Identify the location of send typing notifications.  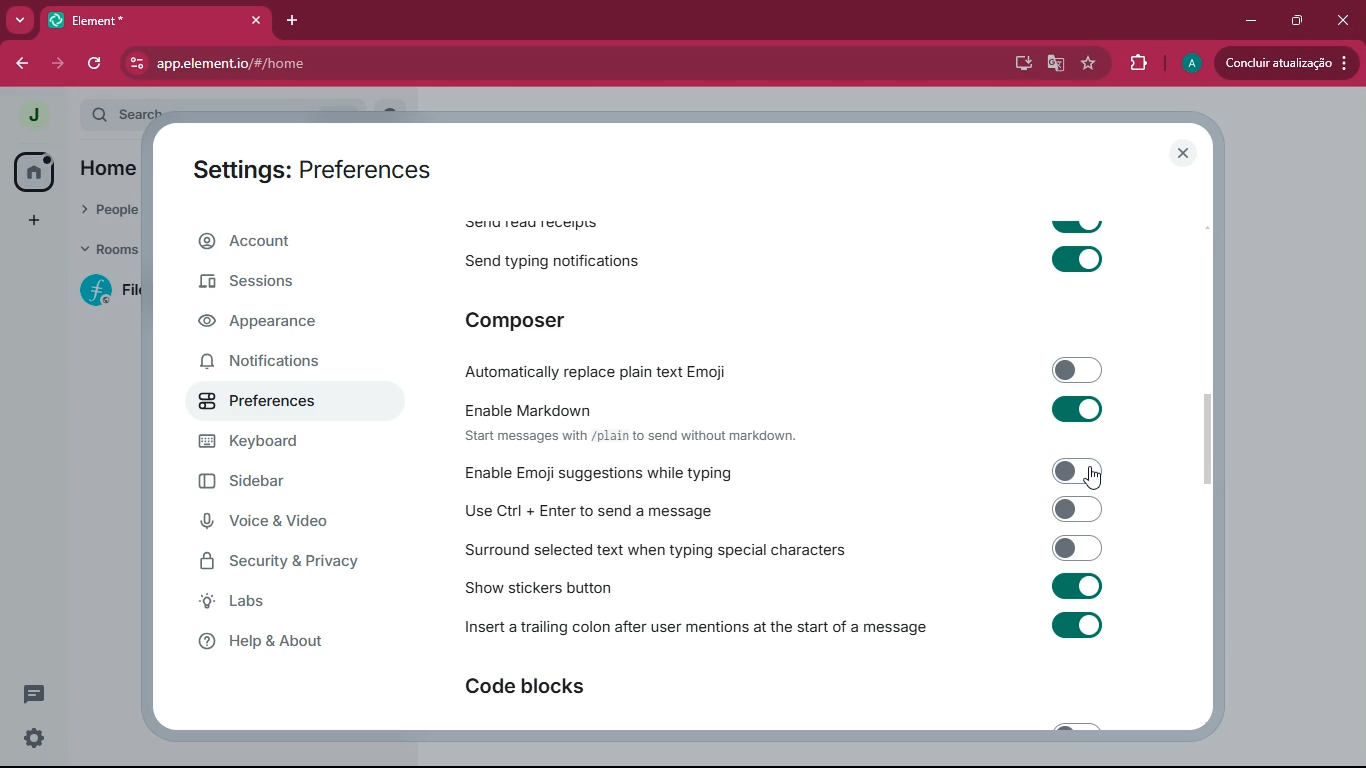
(791, 257).